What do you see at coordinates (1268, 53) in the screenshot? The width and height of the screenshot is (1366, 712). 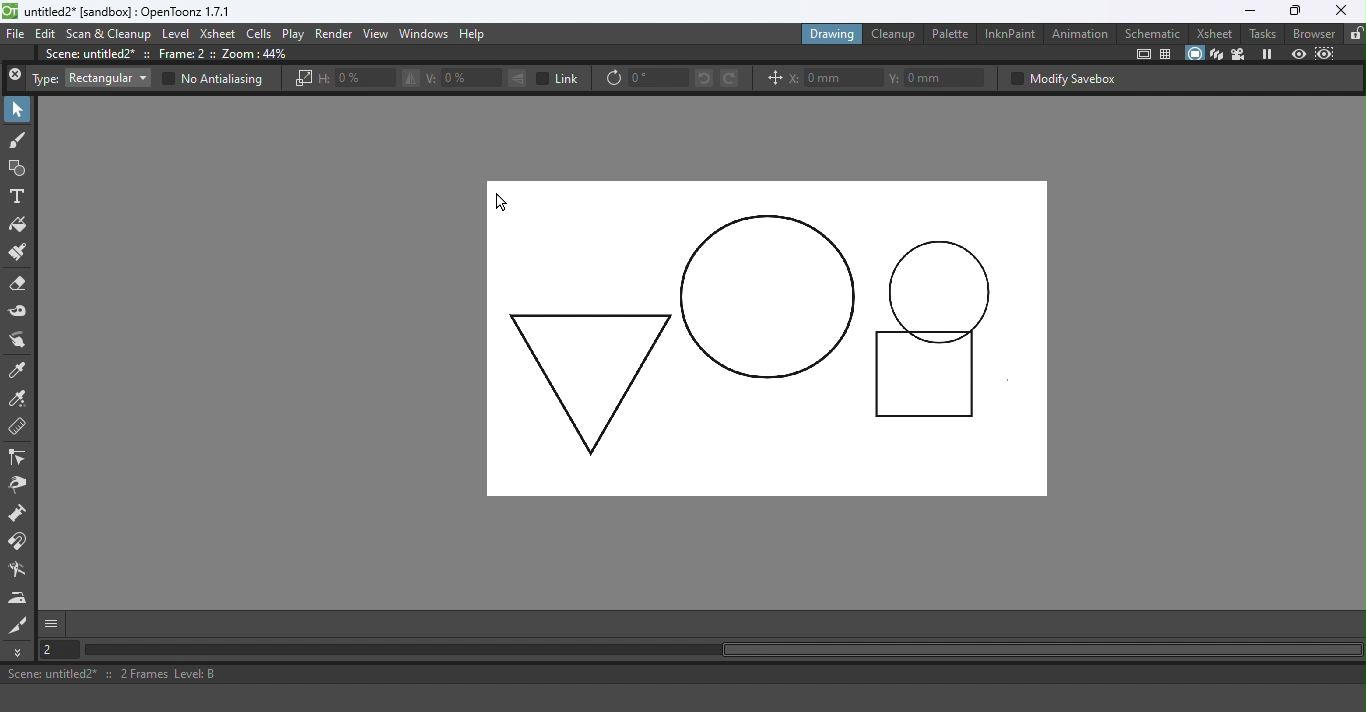 I see `Freeze` at bounding box center [1268, 53].